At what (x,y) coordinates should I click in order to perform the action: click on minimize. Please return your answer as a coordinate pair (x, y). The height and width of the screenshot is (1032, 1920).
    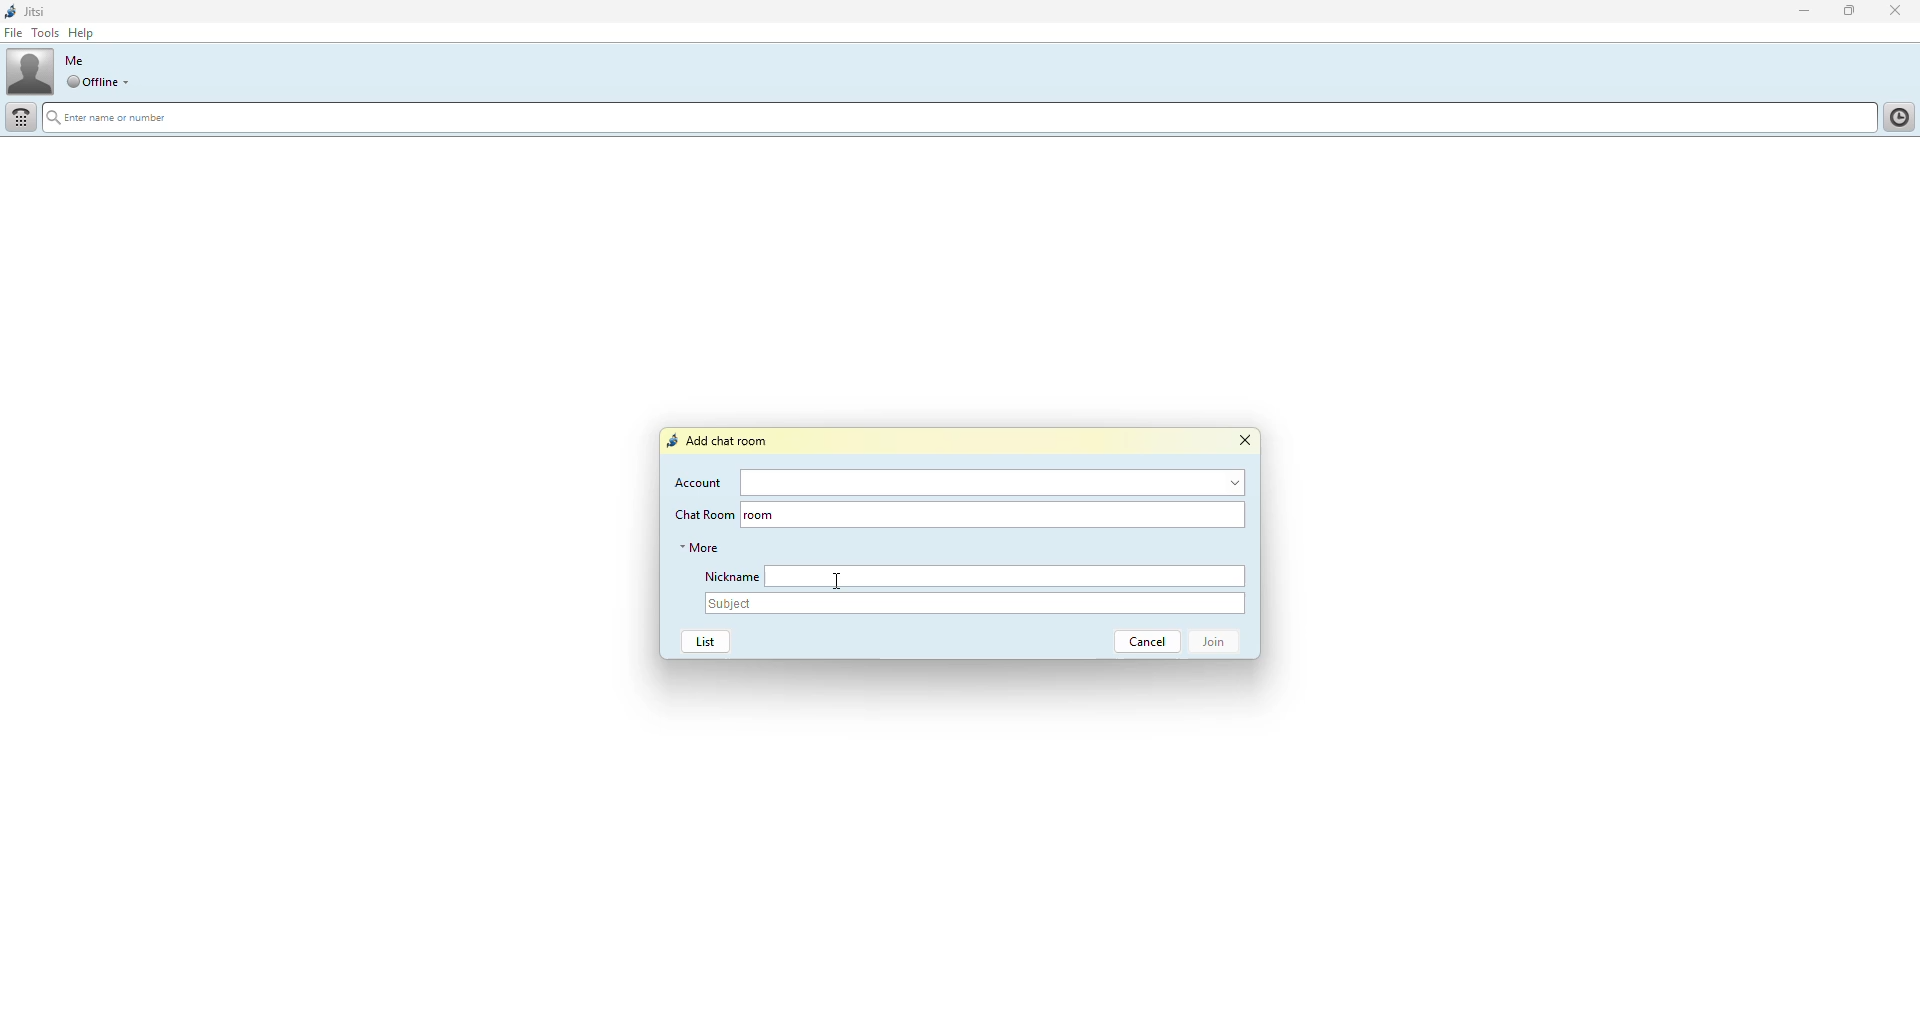
    Looking at the image, I should click on (1796, 12).